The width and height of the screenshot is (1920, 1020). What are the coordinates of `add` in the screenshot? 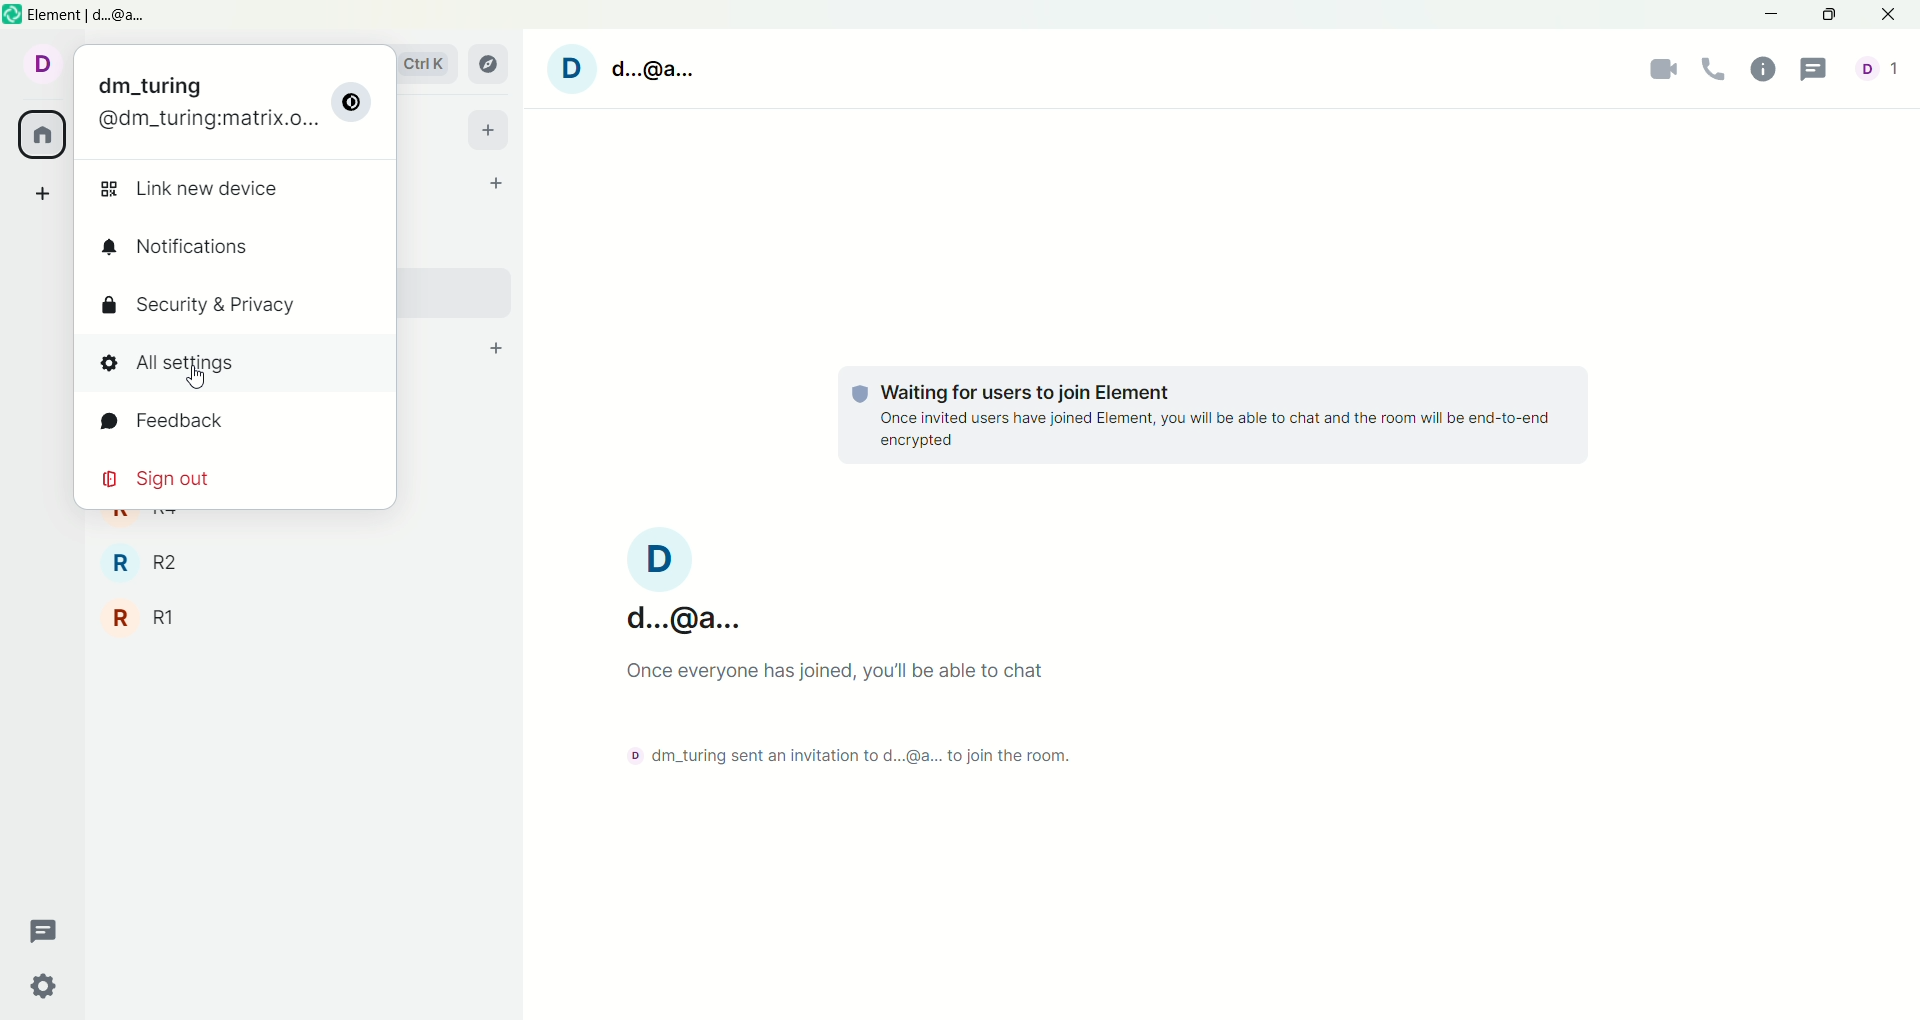 It's located at (490, 133).